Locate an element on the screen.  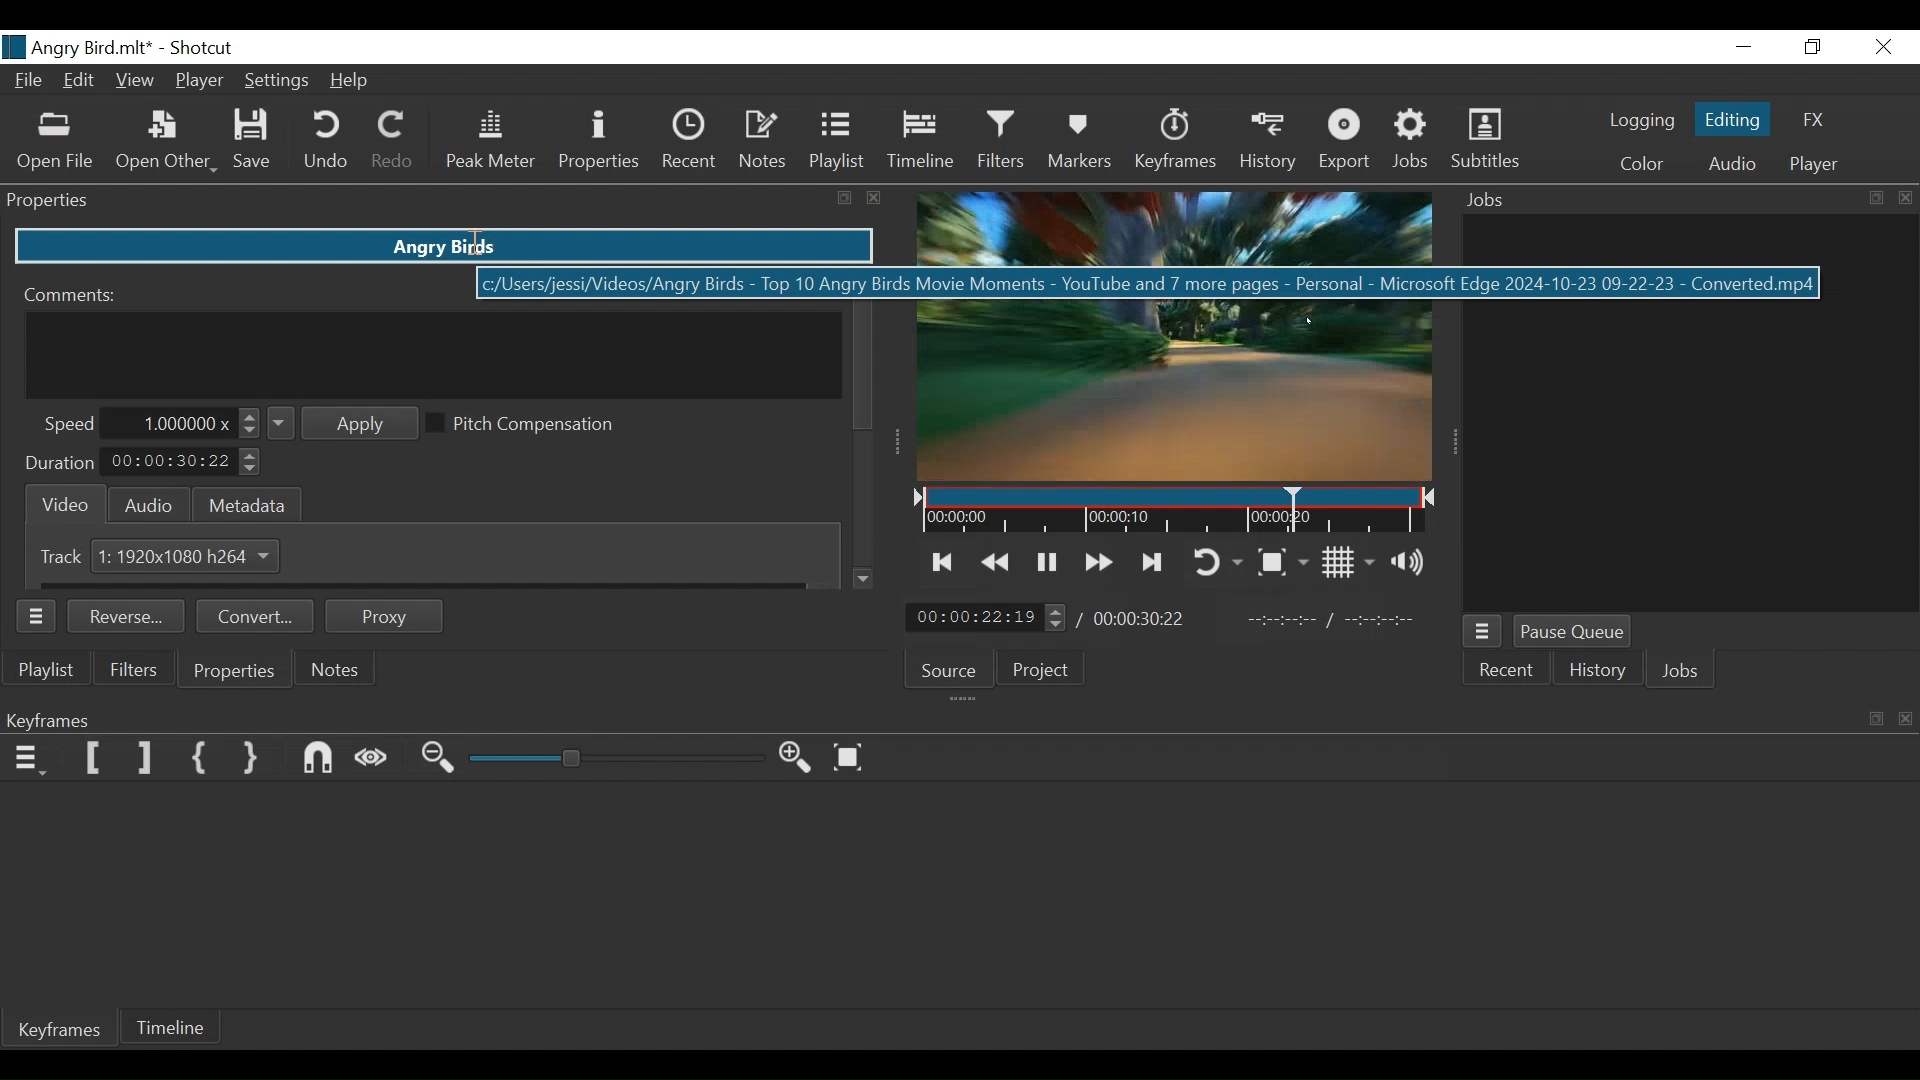
scale is located at coordinates (1171, 515).